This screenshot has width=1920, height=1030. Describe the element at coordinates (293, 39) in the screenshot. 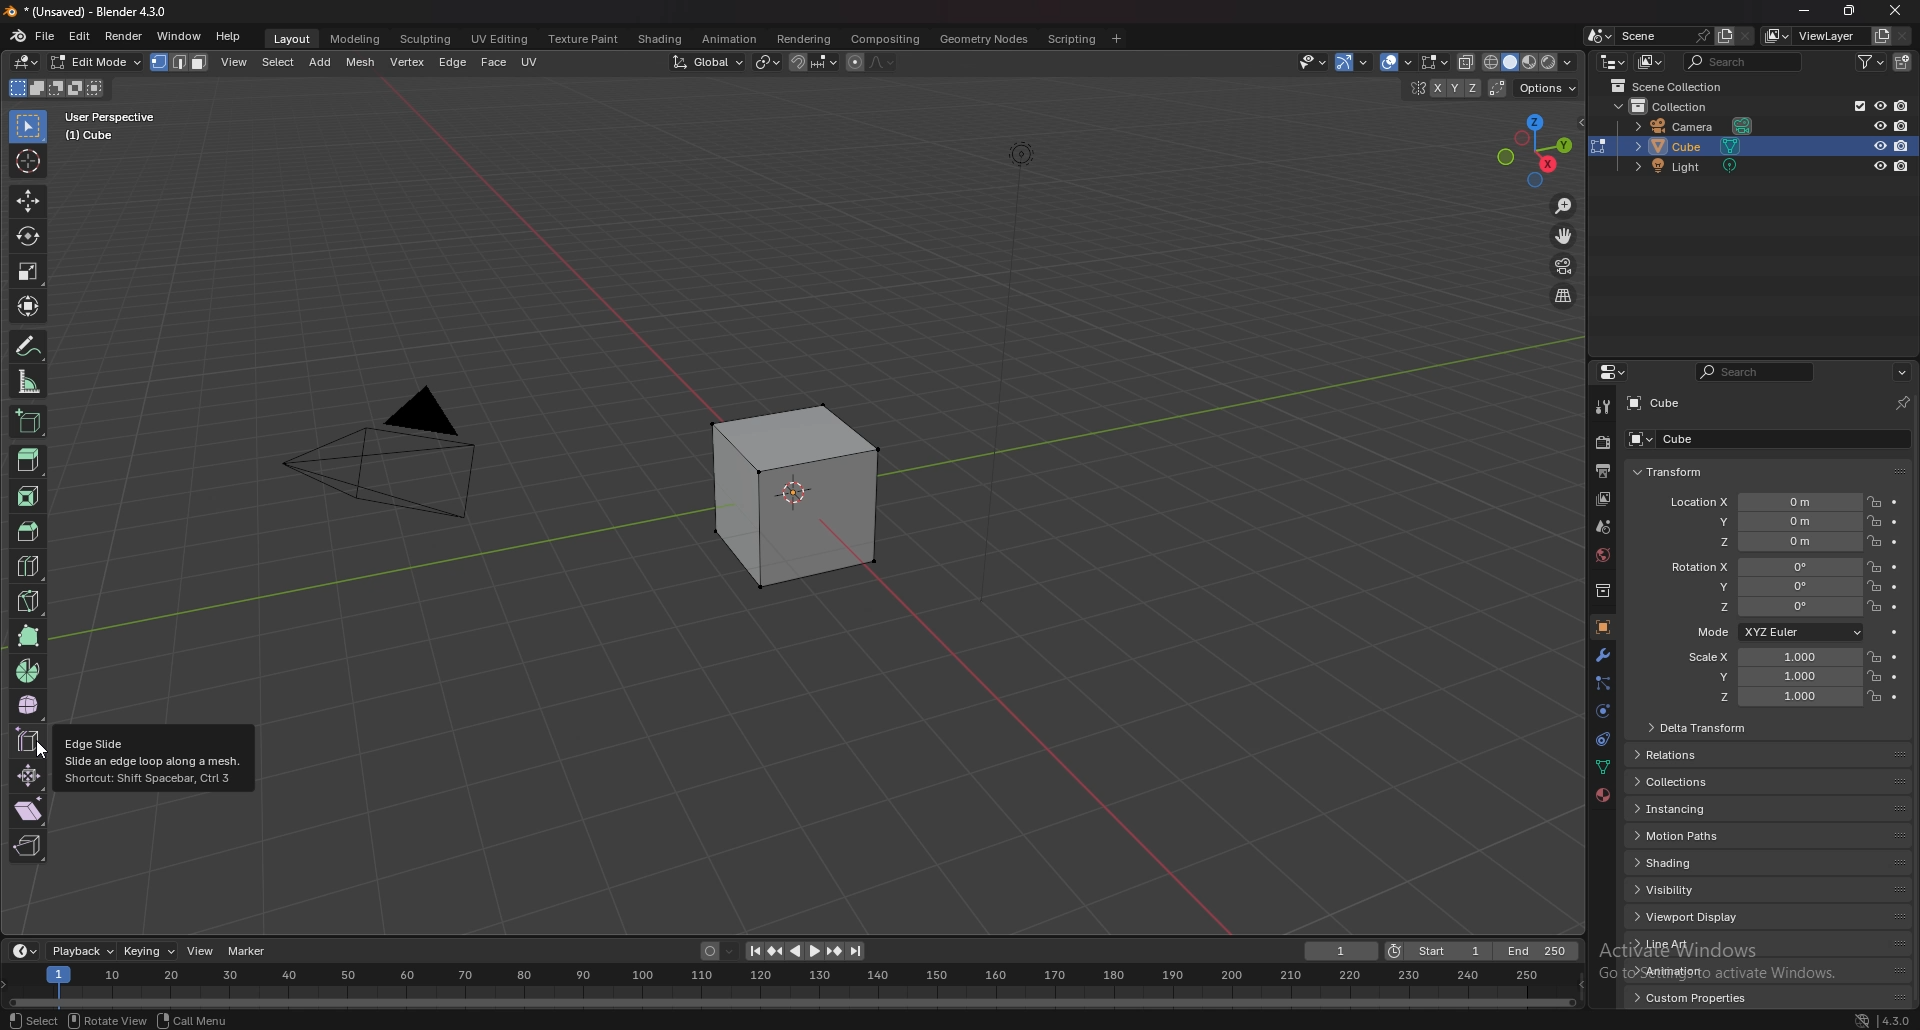

I see `layout` at that location.